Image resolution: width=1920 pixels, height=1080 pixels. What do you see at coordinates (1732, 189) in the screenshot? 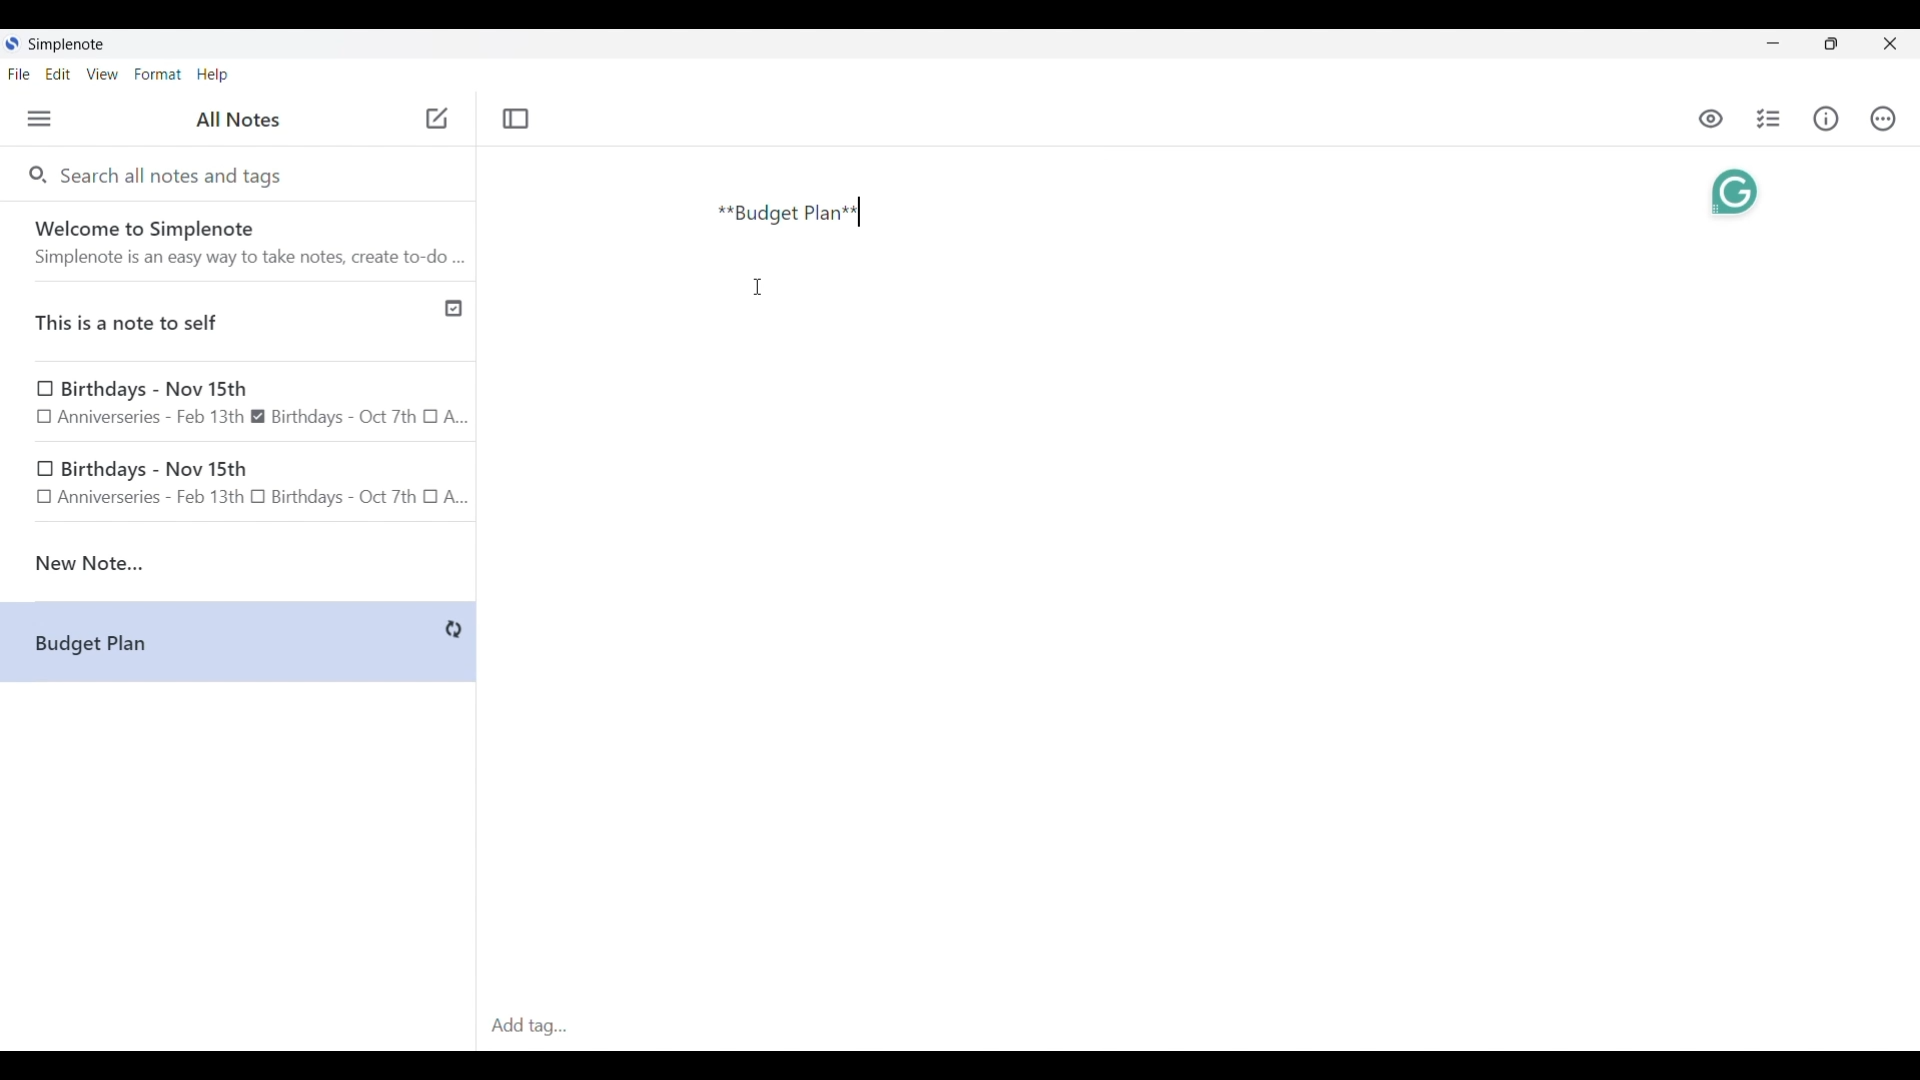
I see `Grammarly extension activated` at bounding box center [1732, 189].